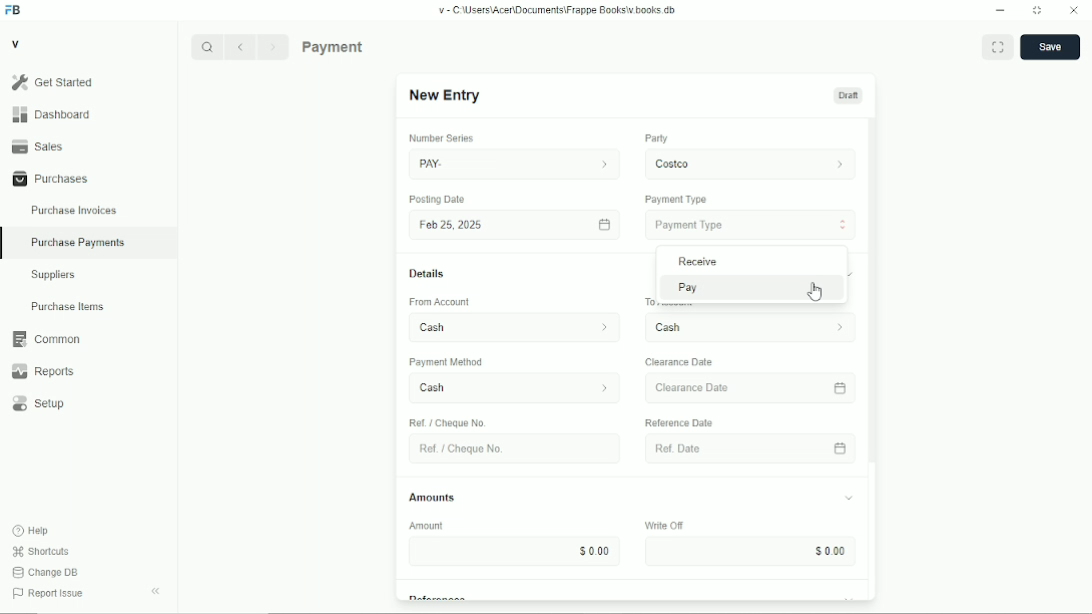 The height and width of the screenshot is (614, 1092). I want to click on v= C Wsers\Acen\Documents\Frappe Books\v books db, so click(558, 10).